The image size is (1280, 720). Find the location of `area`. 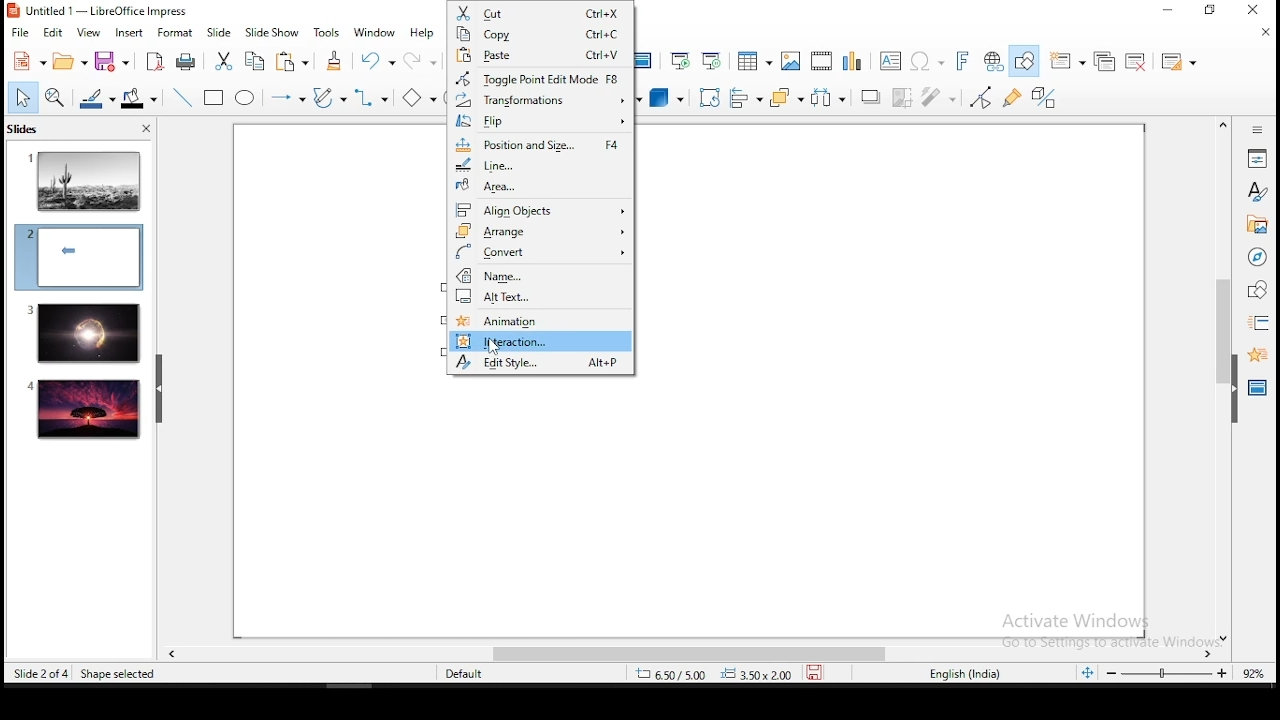

area is located at coordinates (541, 185).